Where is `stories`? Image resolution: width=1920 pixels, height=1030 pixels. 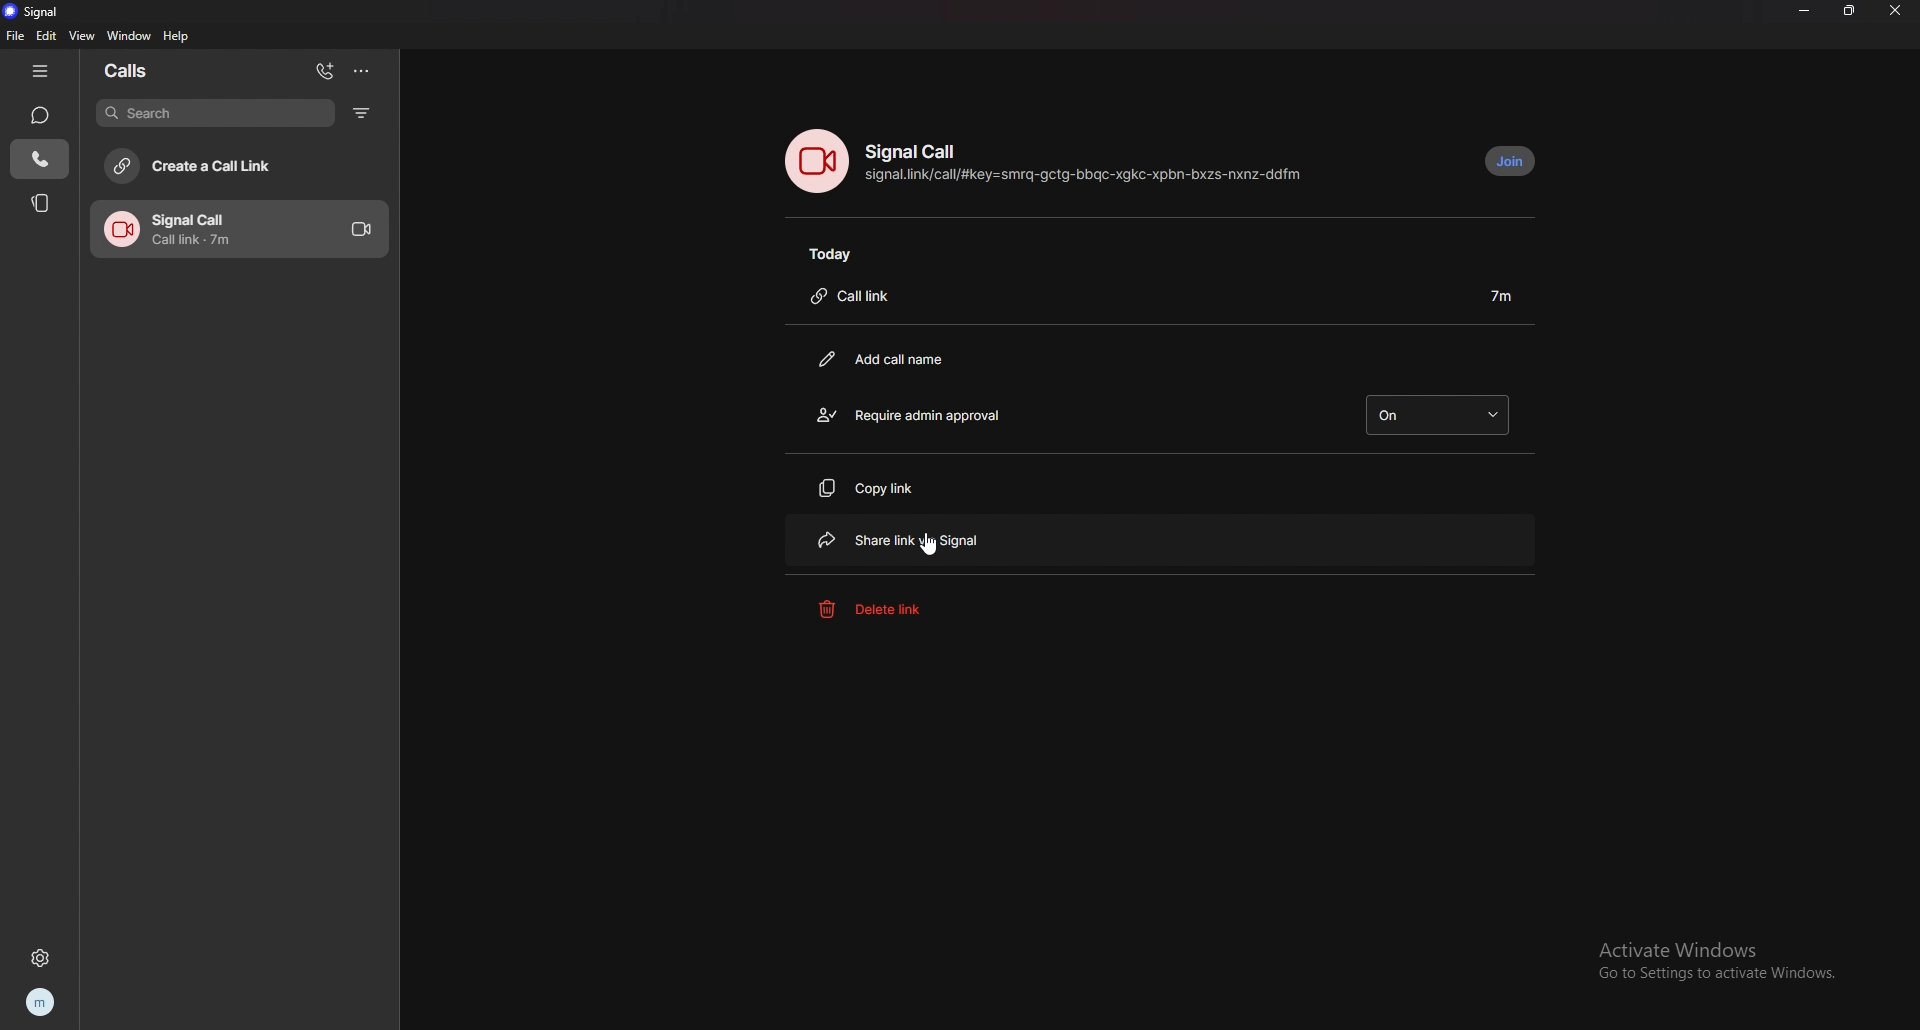
stories is located at coordinates (43, 202).